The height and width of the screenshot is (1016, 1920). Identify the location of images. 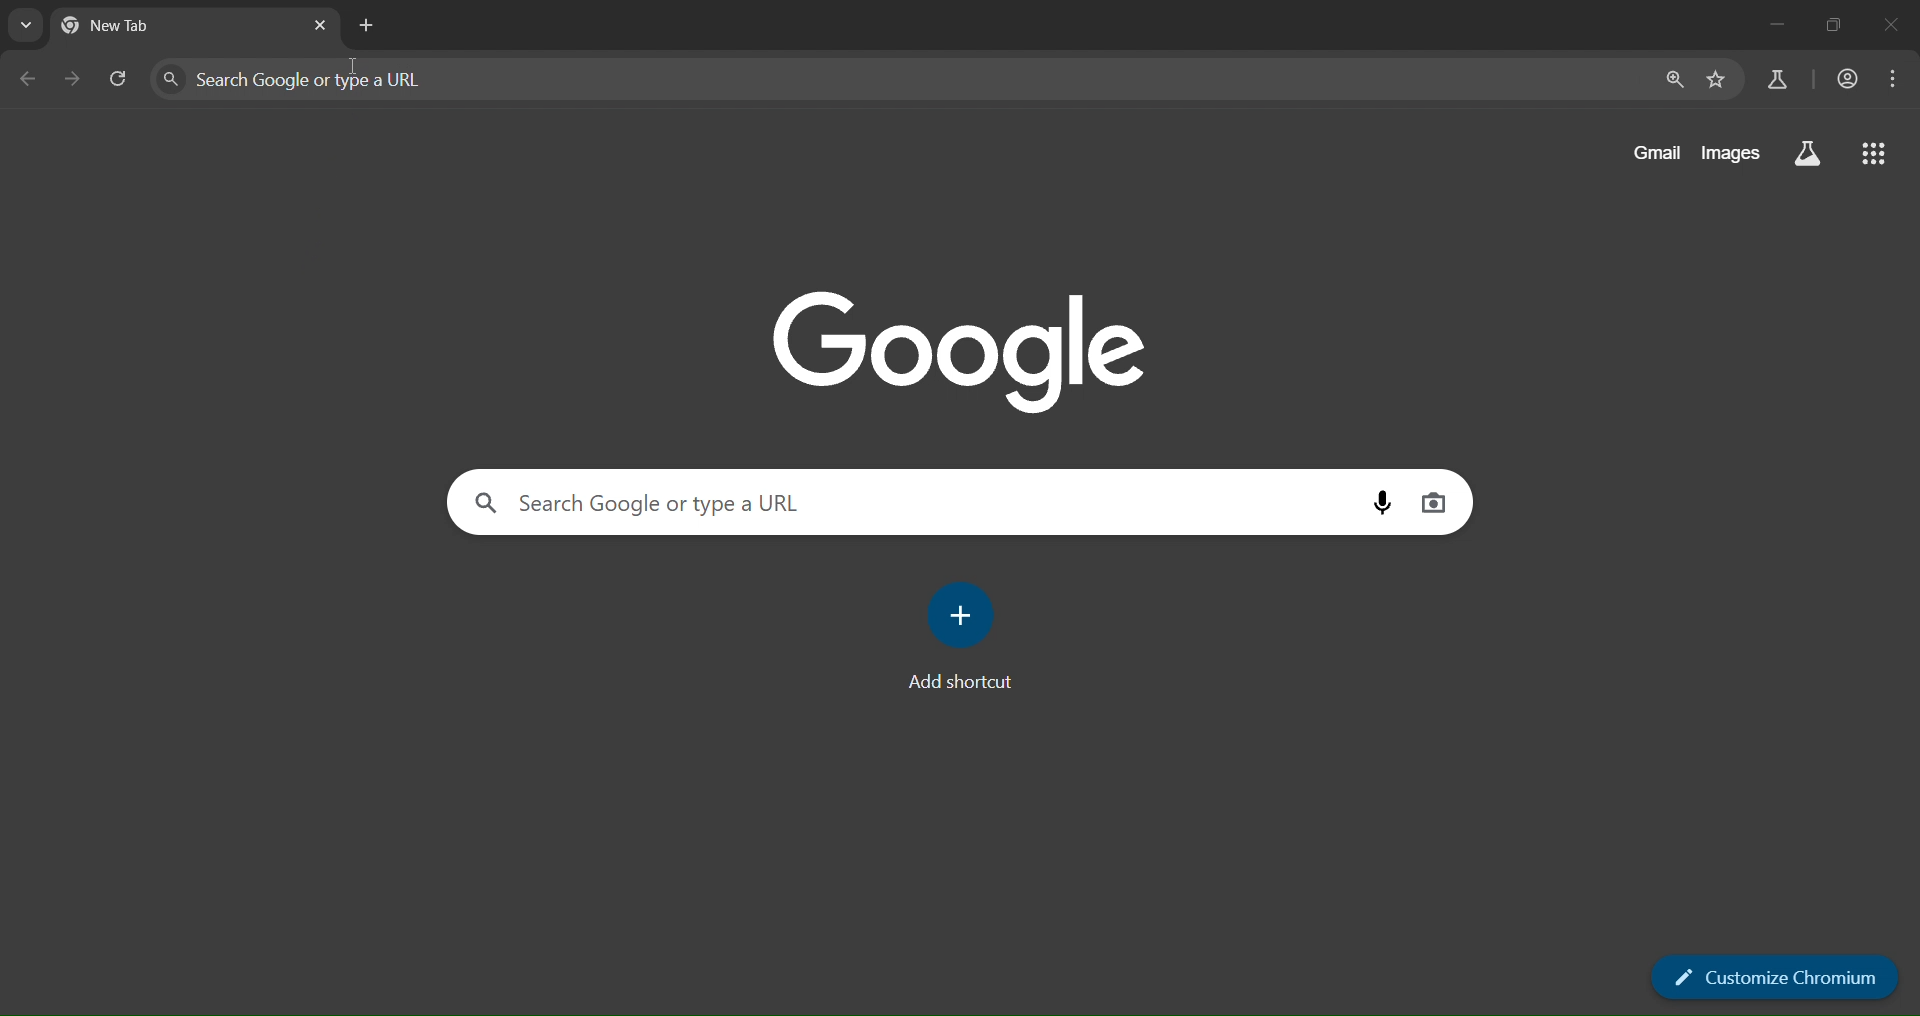
(1735, 149).